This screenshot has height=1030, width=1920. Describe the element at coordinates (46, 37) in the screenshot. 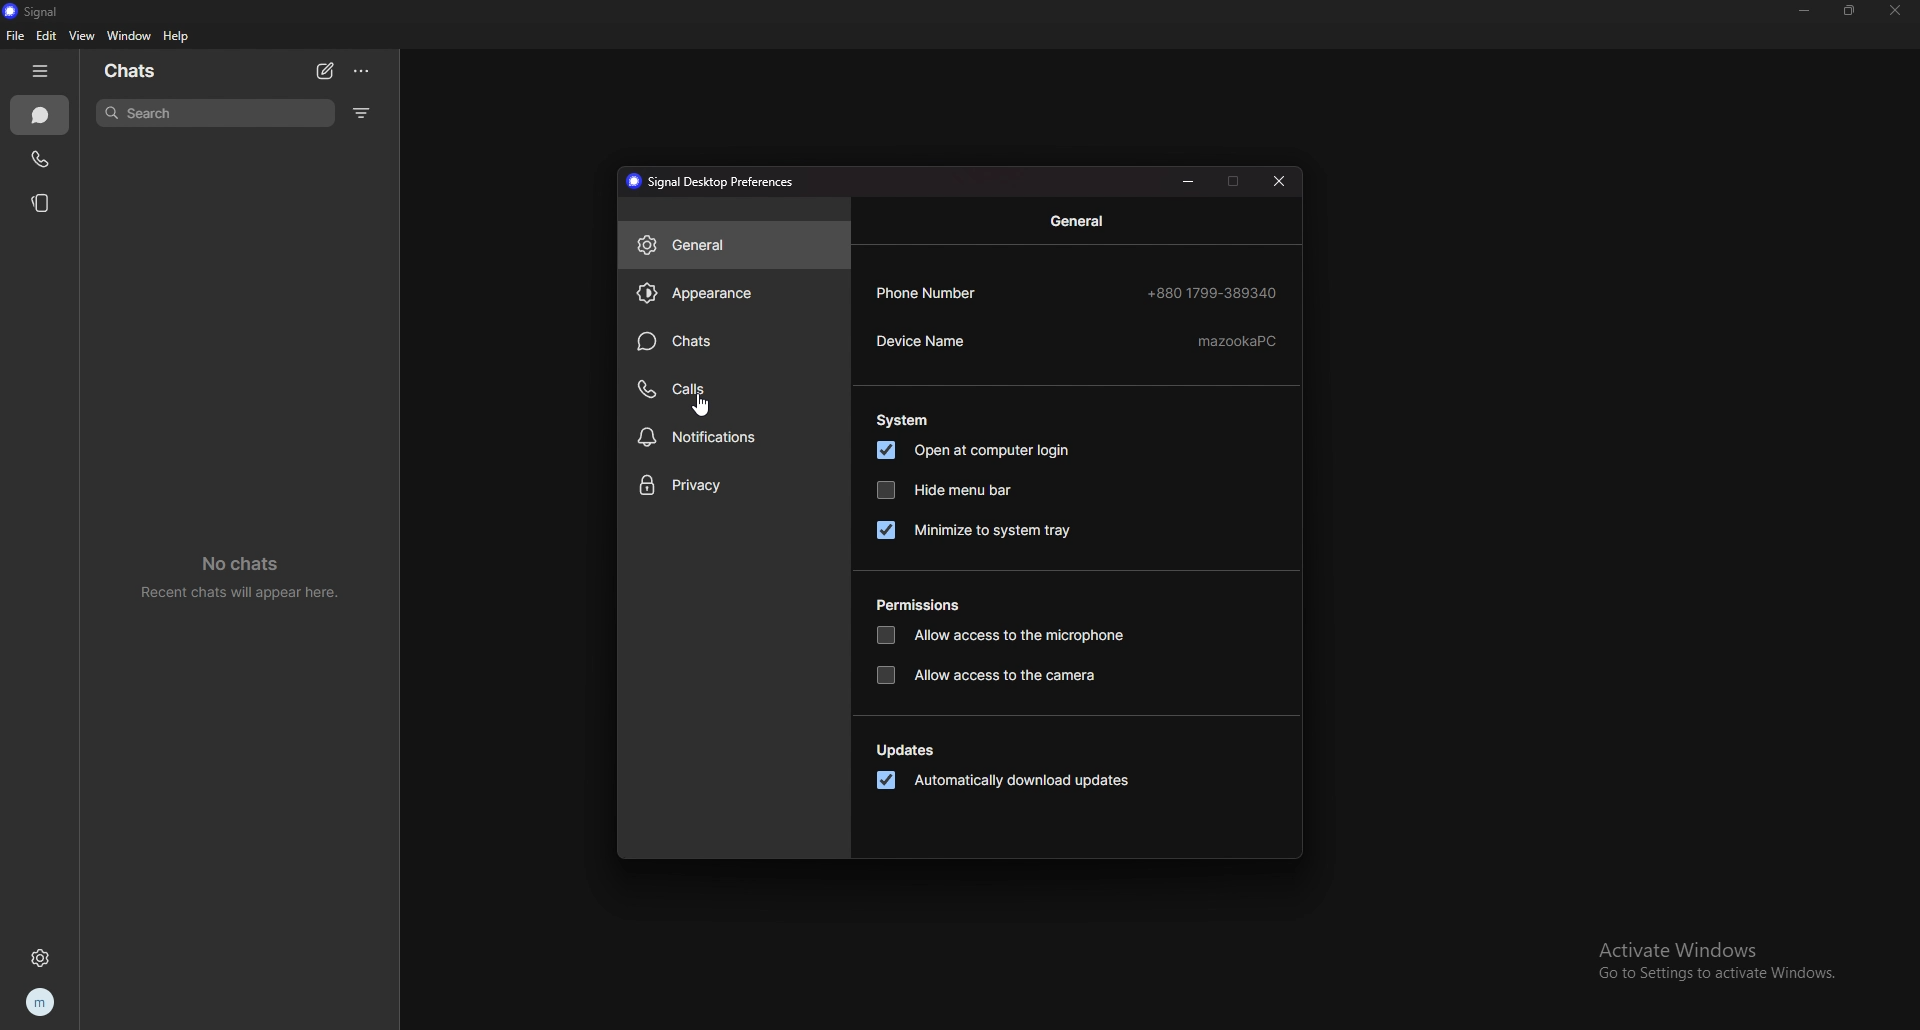

I see `edit` at that location.